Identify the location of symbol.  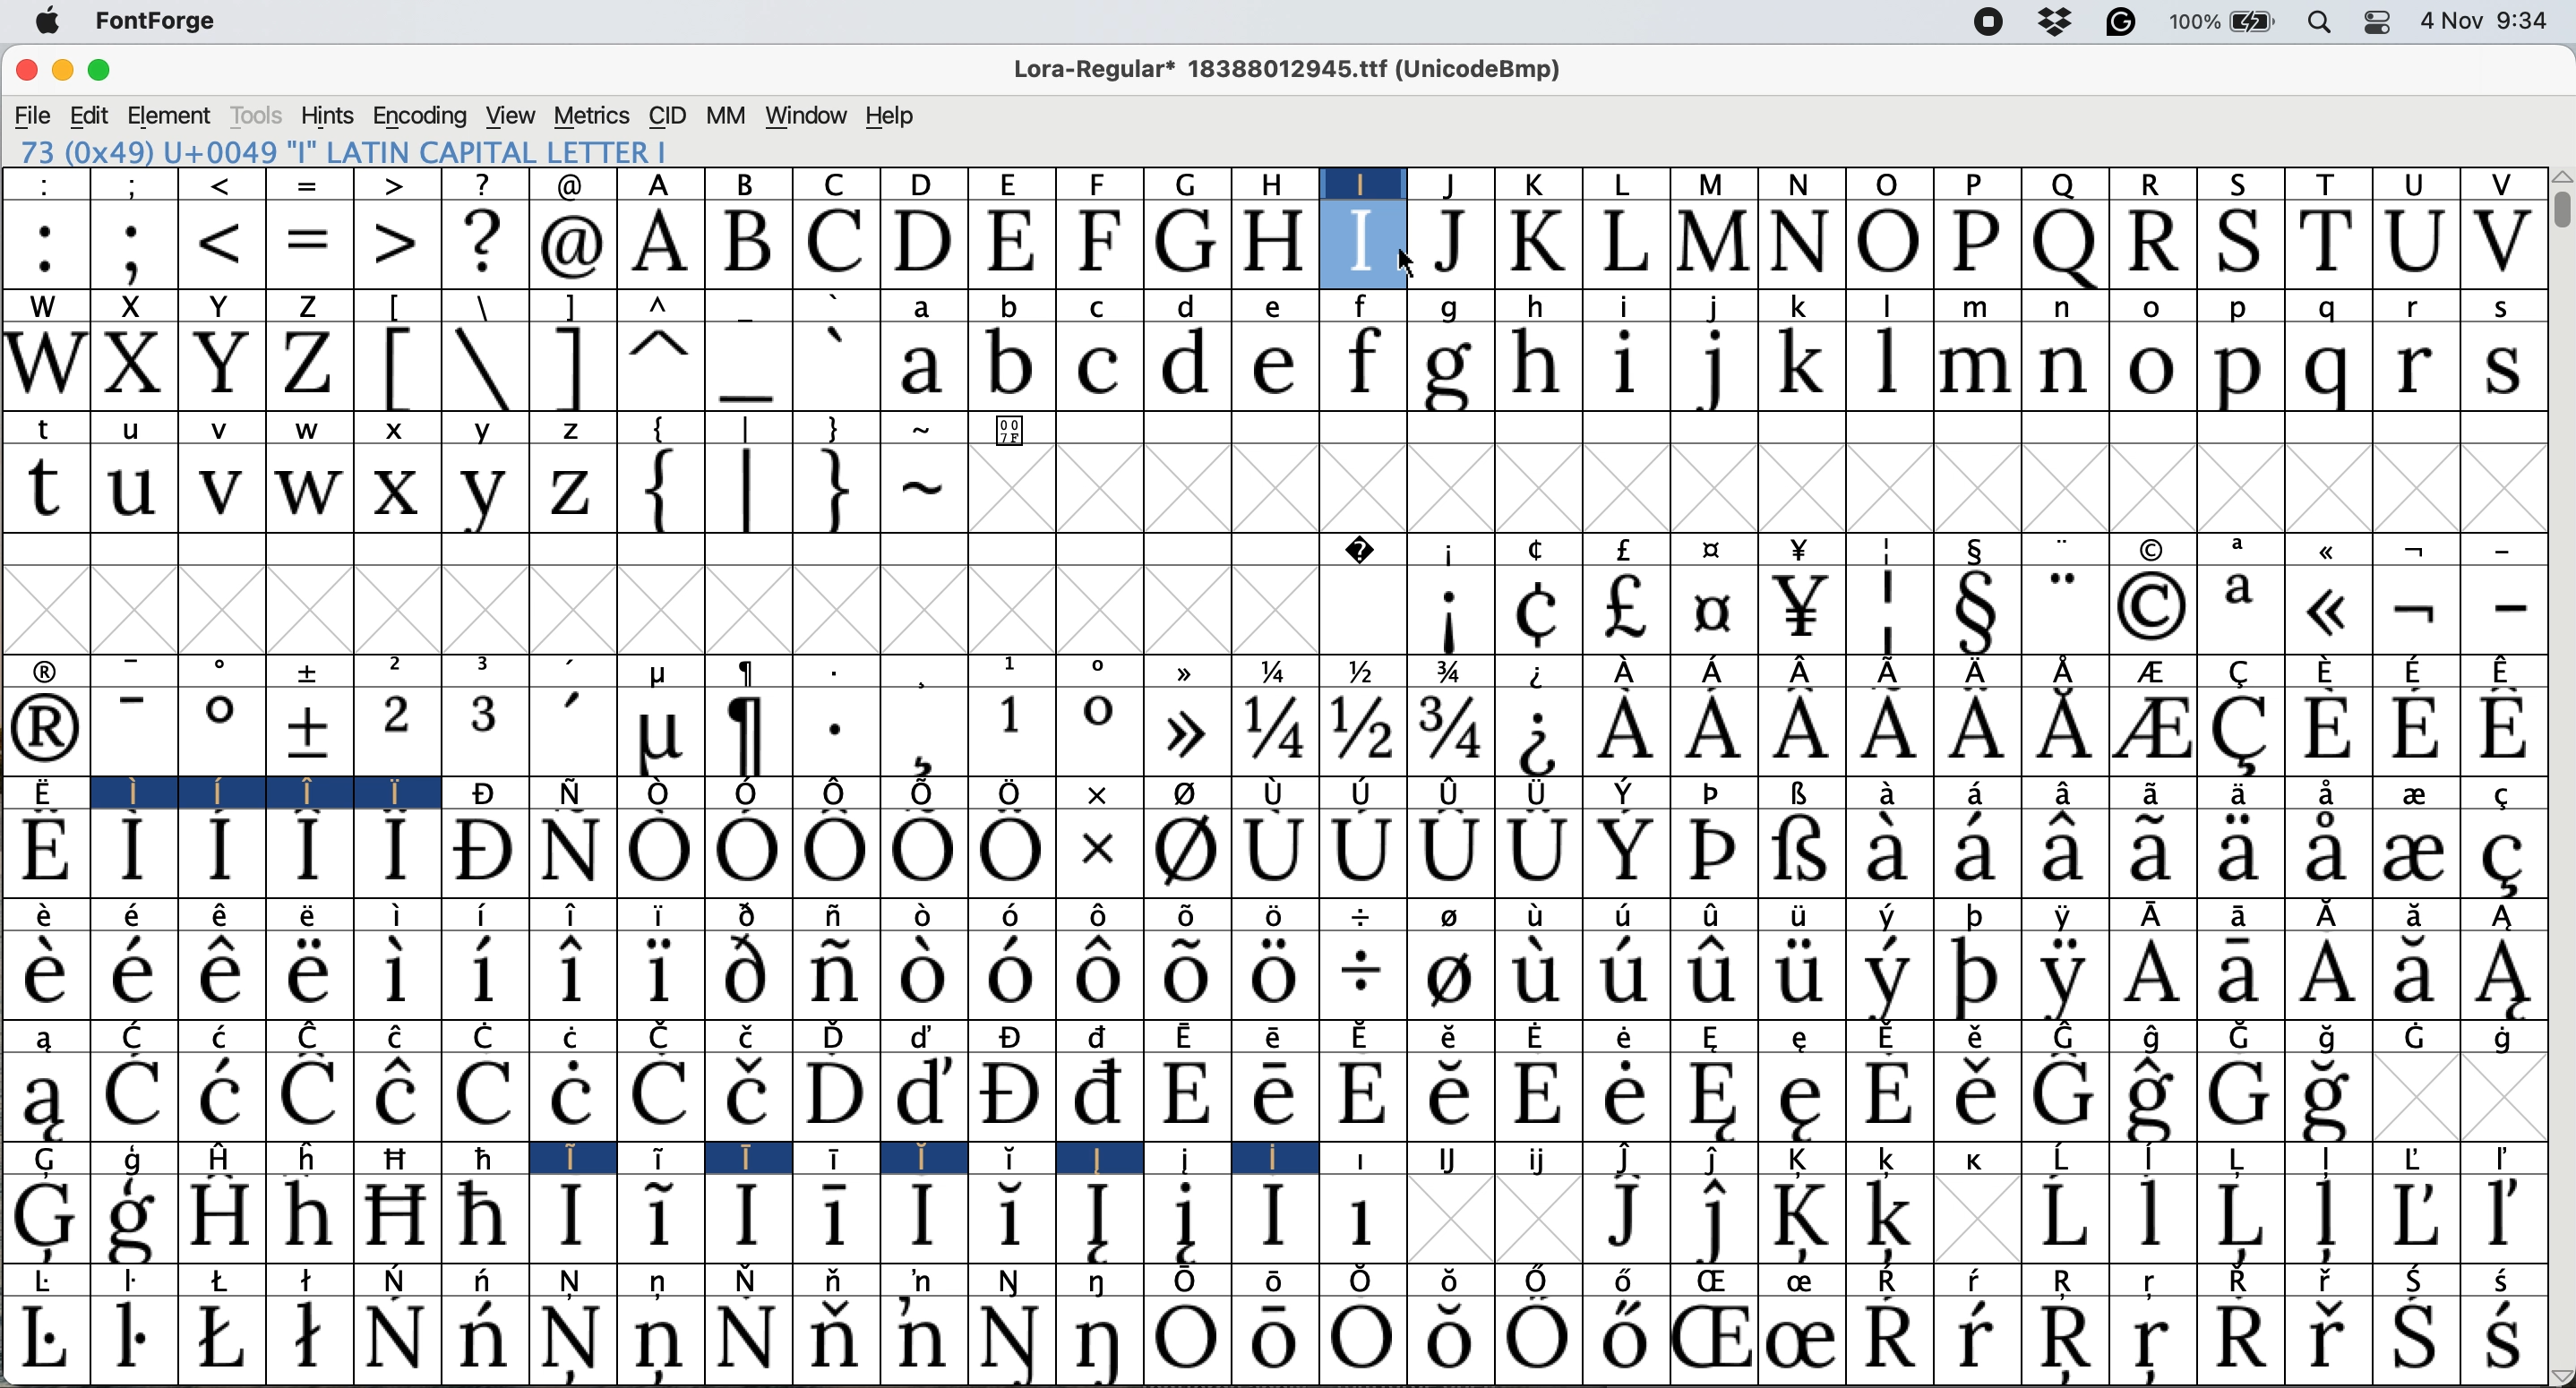
(50, 669).